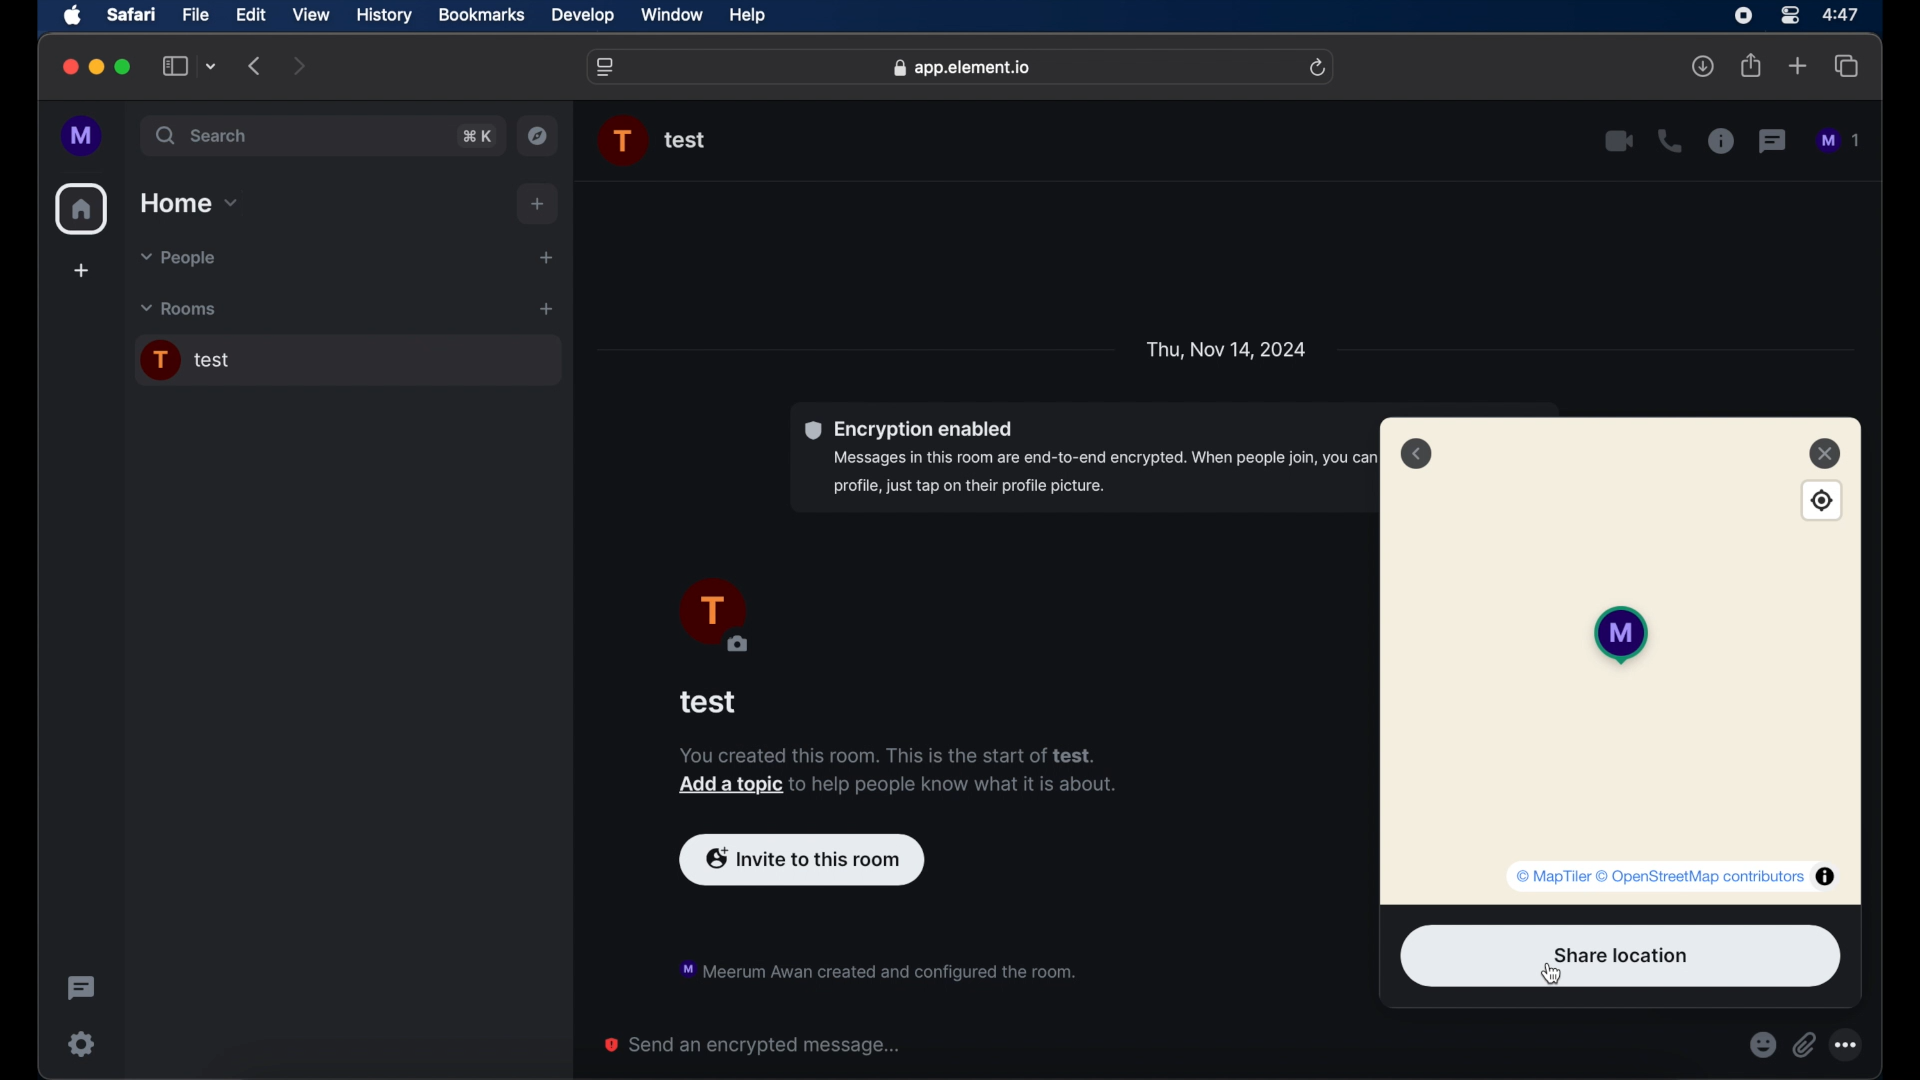  I want to click on minimize, so click(96, 67).